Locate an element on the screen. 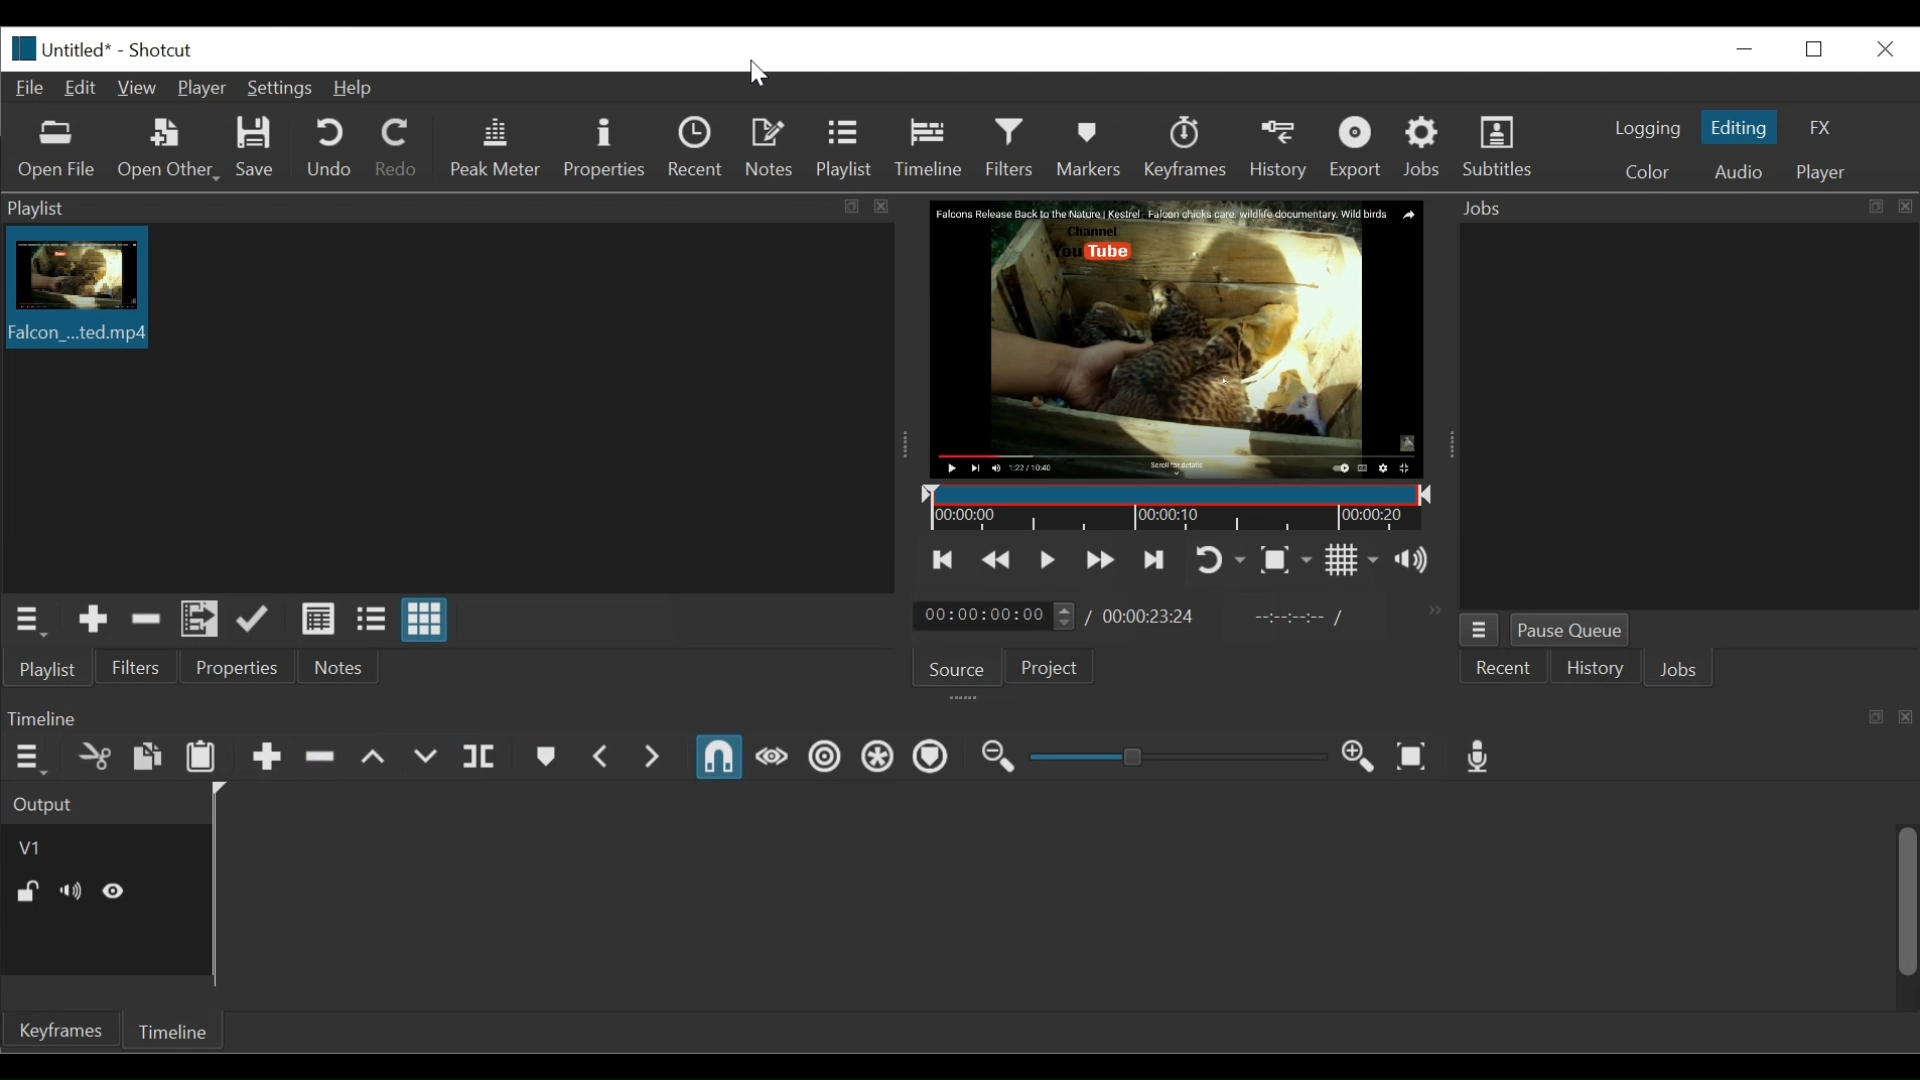 This screenshot has height=1080, width=1920. Player is located at coordinates (201, 88).